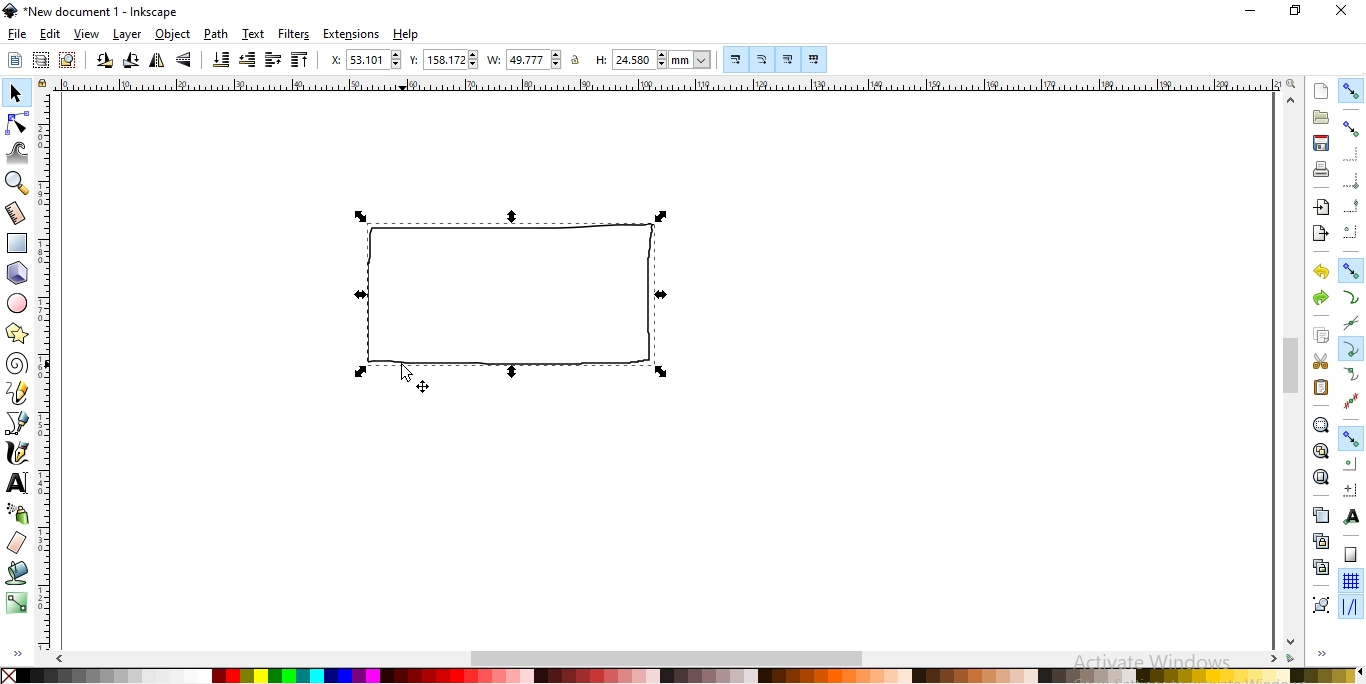 This screenshot has height=684, width=1366. Describe the element at coordinates (19, 243) in the screenshot. I see `create rectangles or squares` at that location.